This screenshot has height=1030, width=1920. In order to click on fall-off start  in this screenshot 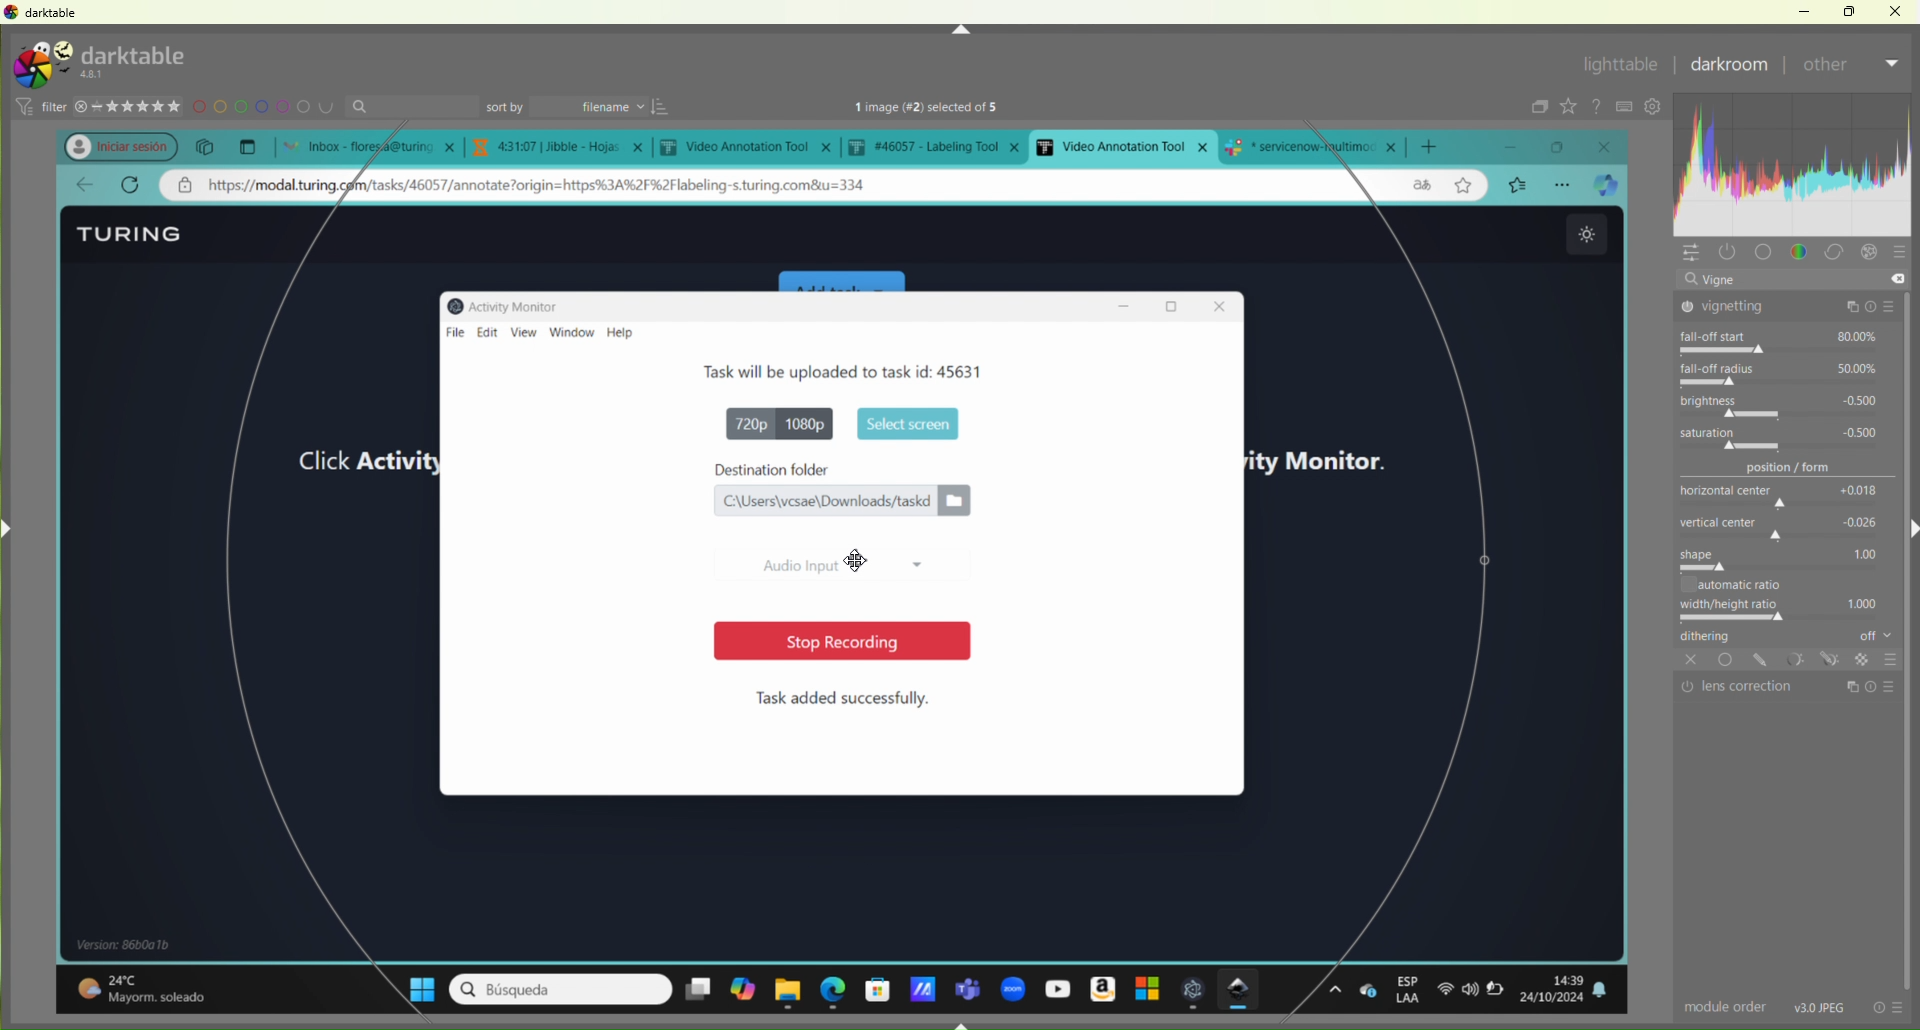, I will do `click(1787, 342)`.